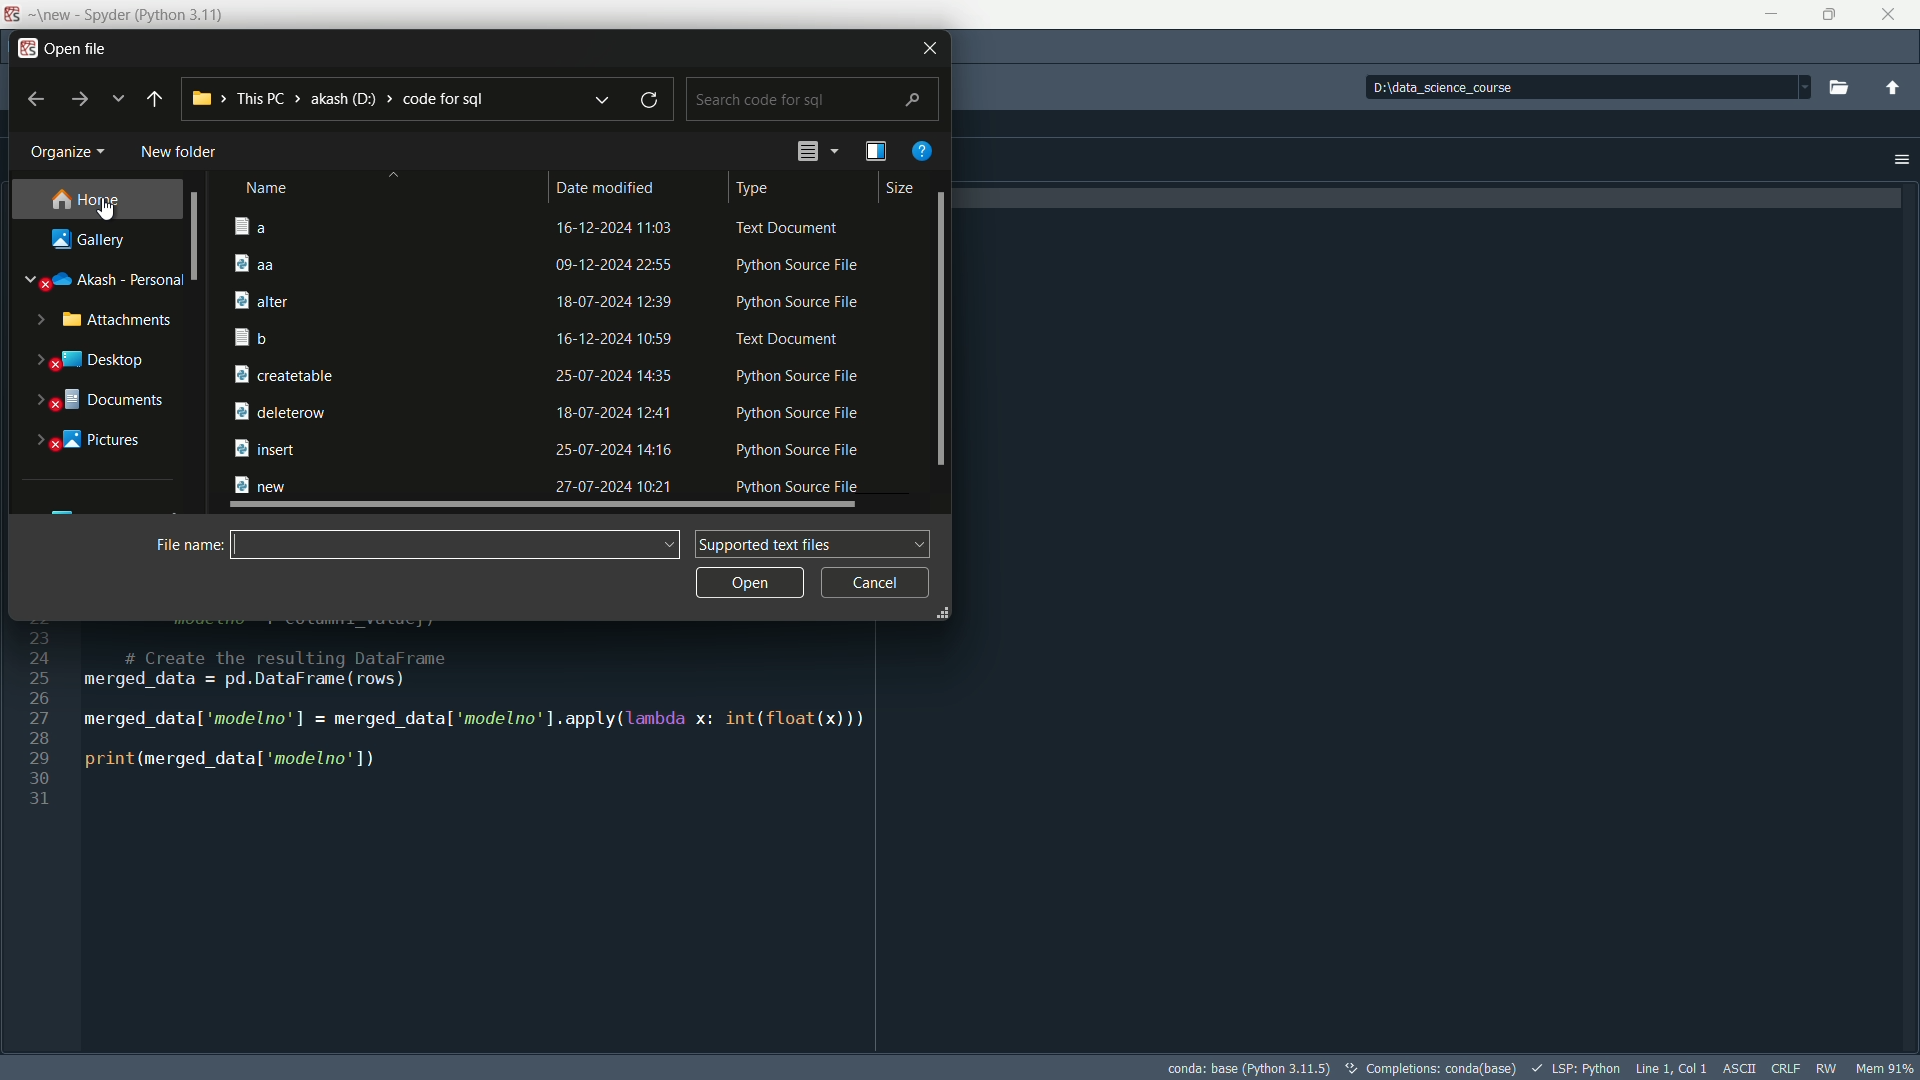 This screenshot has width=1920, height=1080. I want to click on date modified, so click(621, 189).